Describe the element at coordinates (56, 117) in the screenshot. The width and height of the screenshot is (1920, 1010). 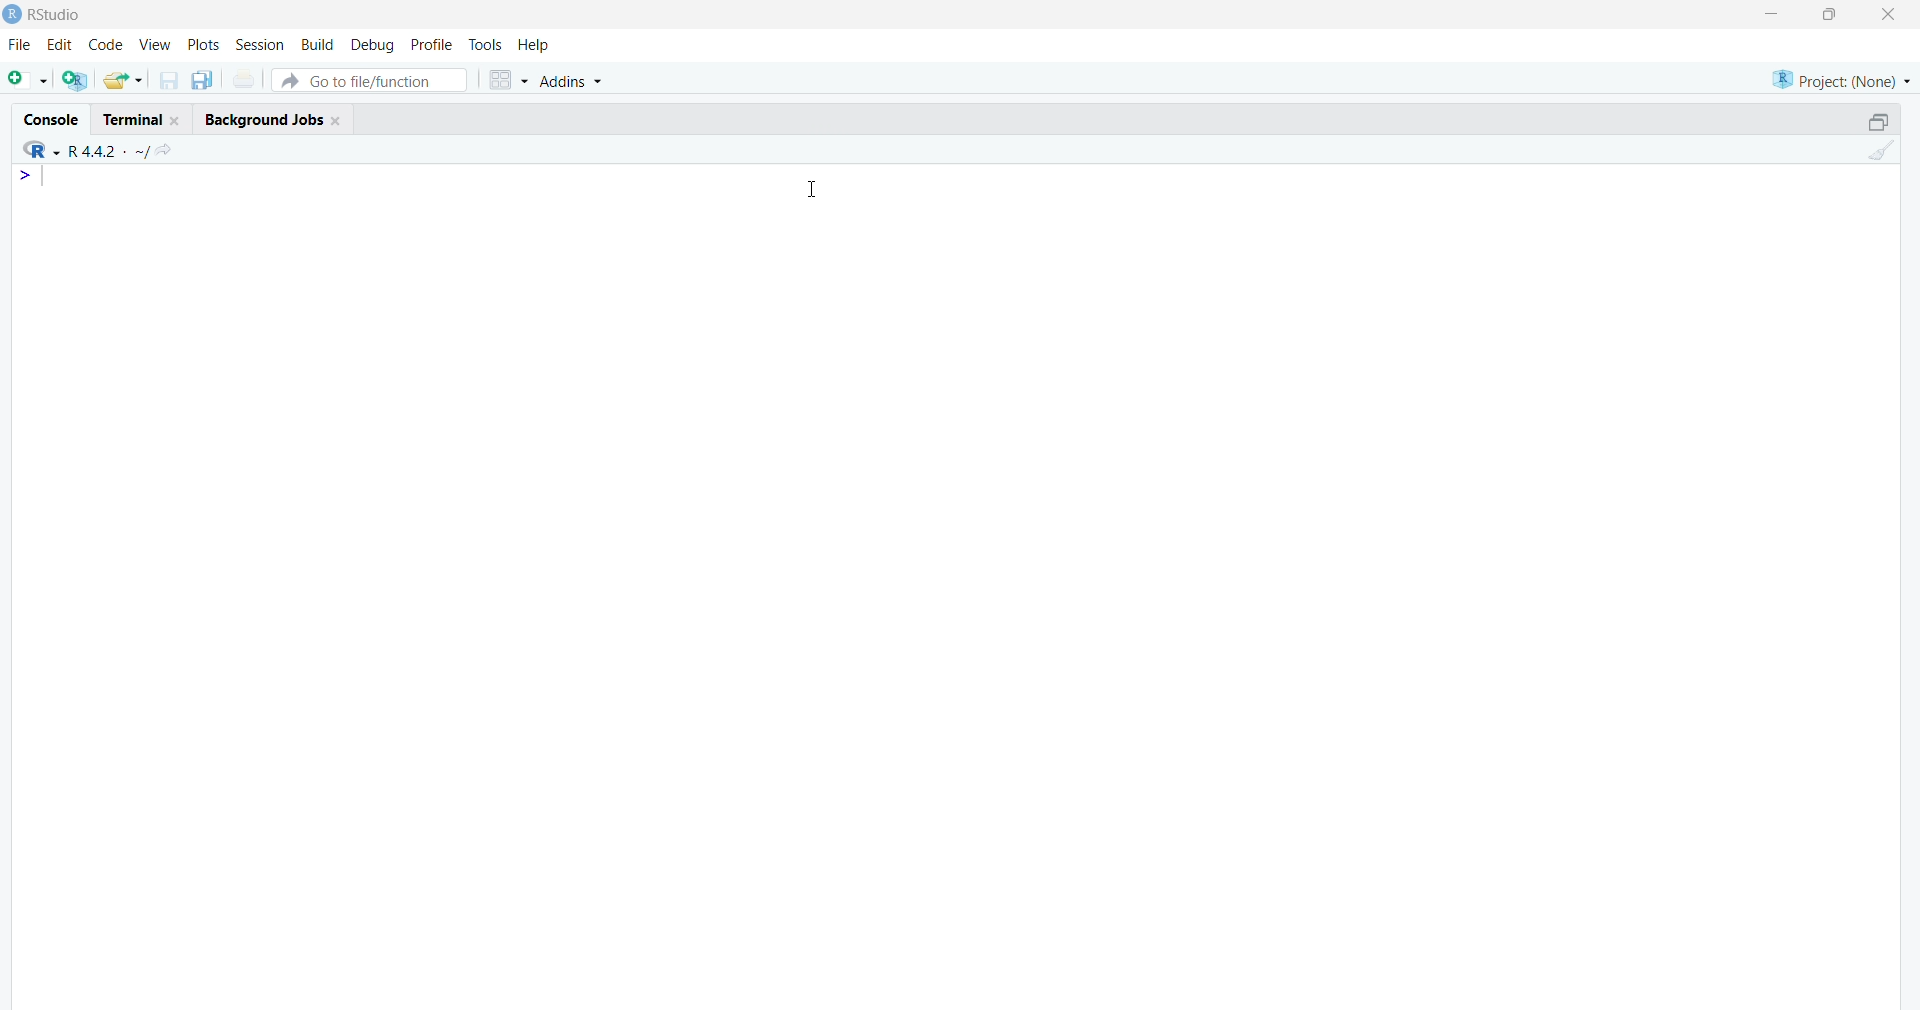
I see `Console` at that location.